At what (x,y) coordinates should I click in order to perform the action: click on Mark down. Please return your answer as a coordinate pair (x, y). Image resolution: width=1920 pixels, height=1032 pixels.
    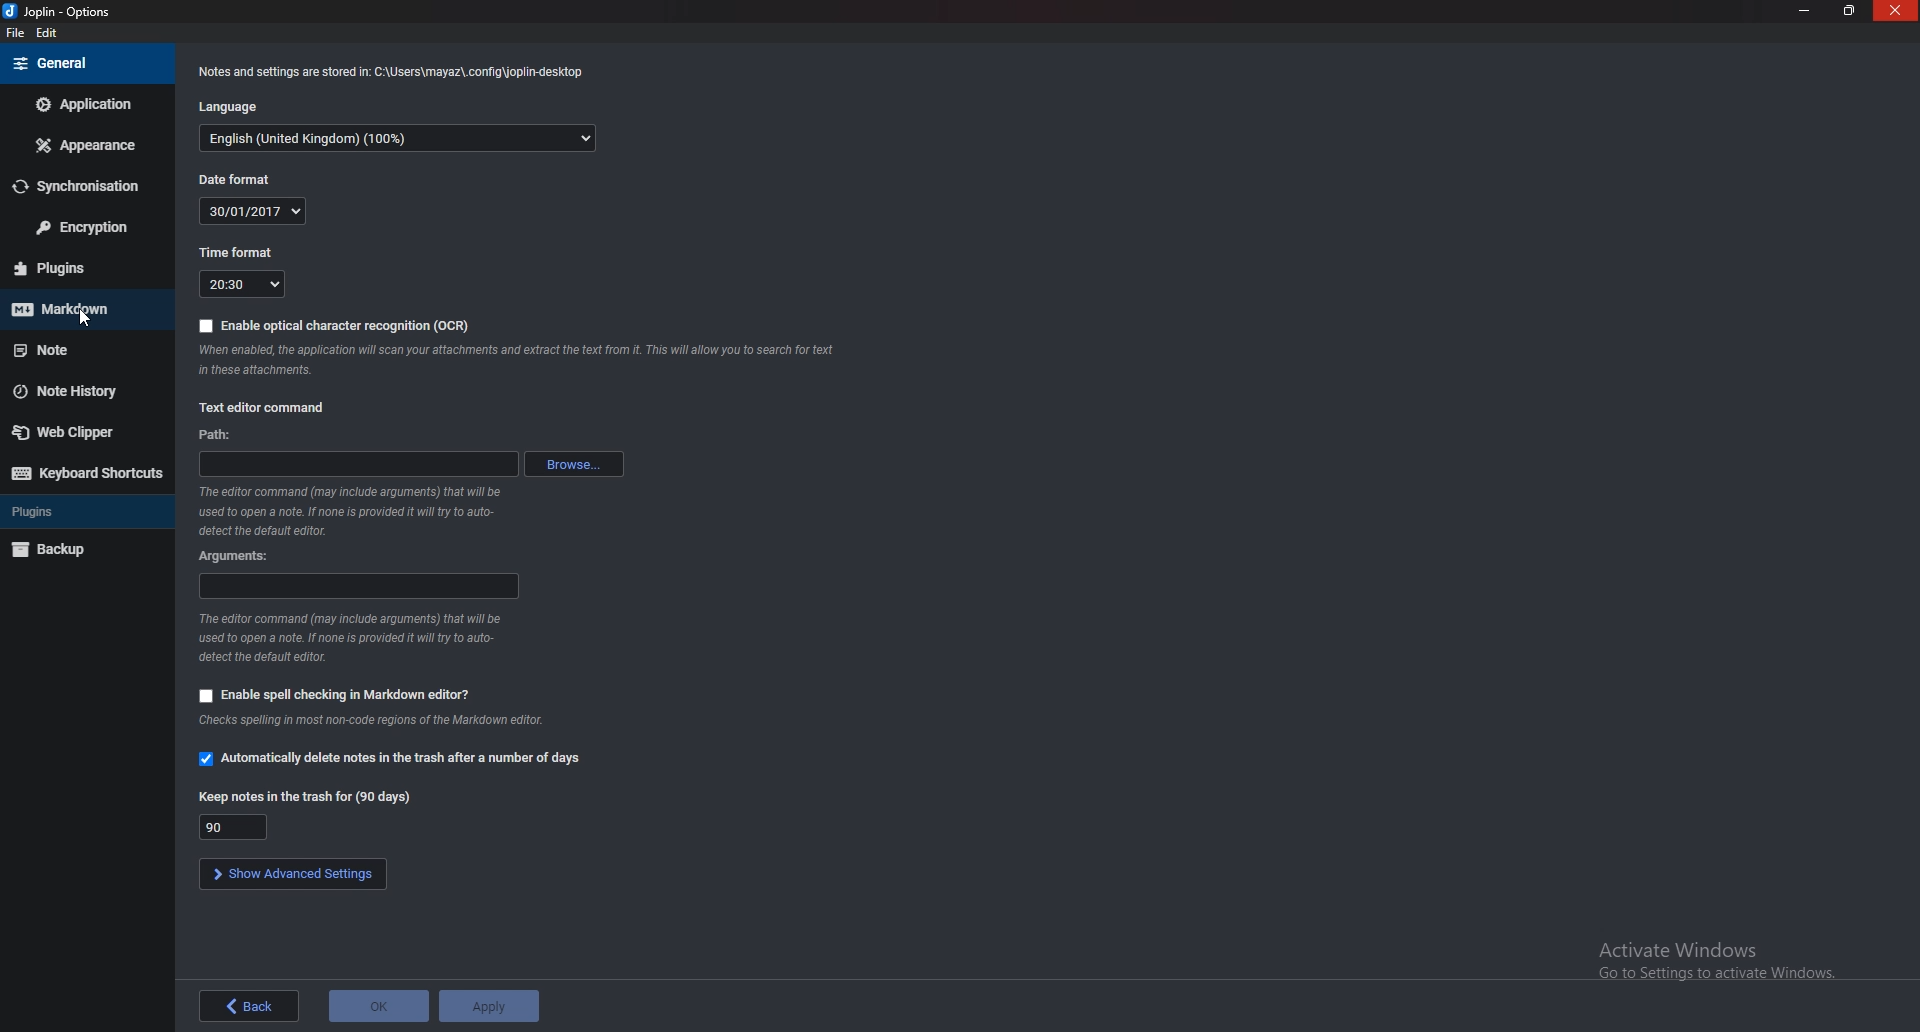
    Looking at the image, I should click on (82, 306).